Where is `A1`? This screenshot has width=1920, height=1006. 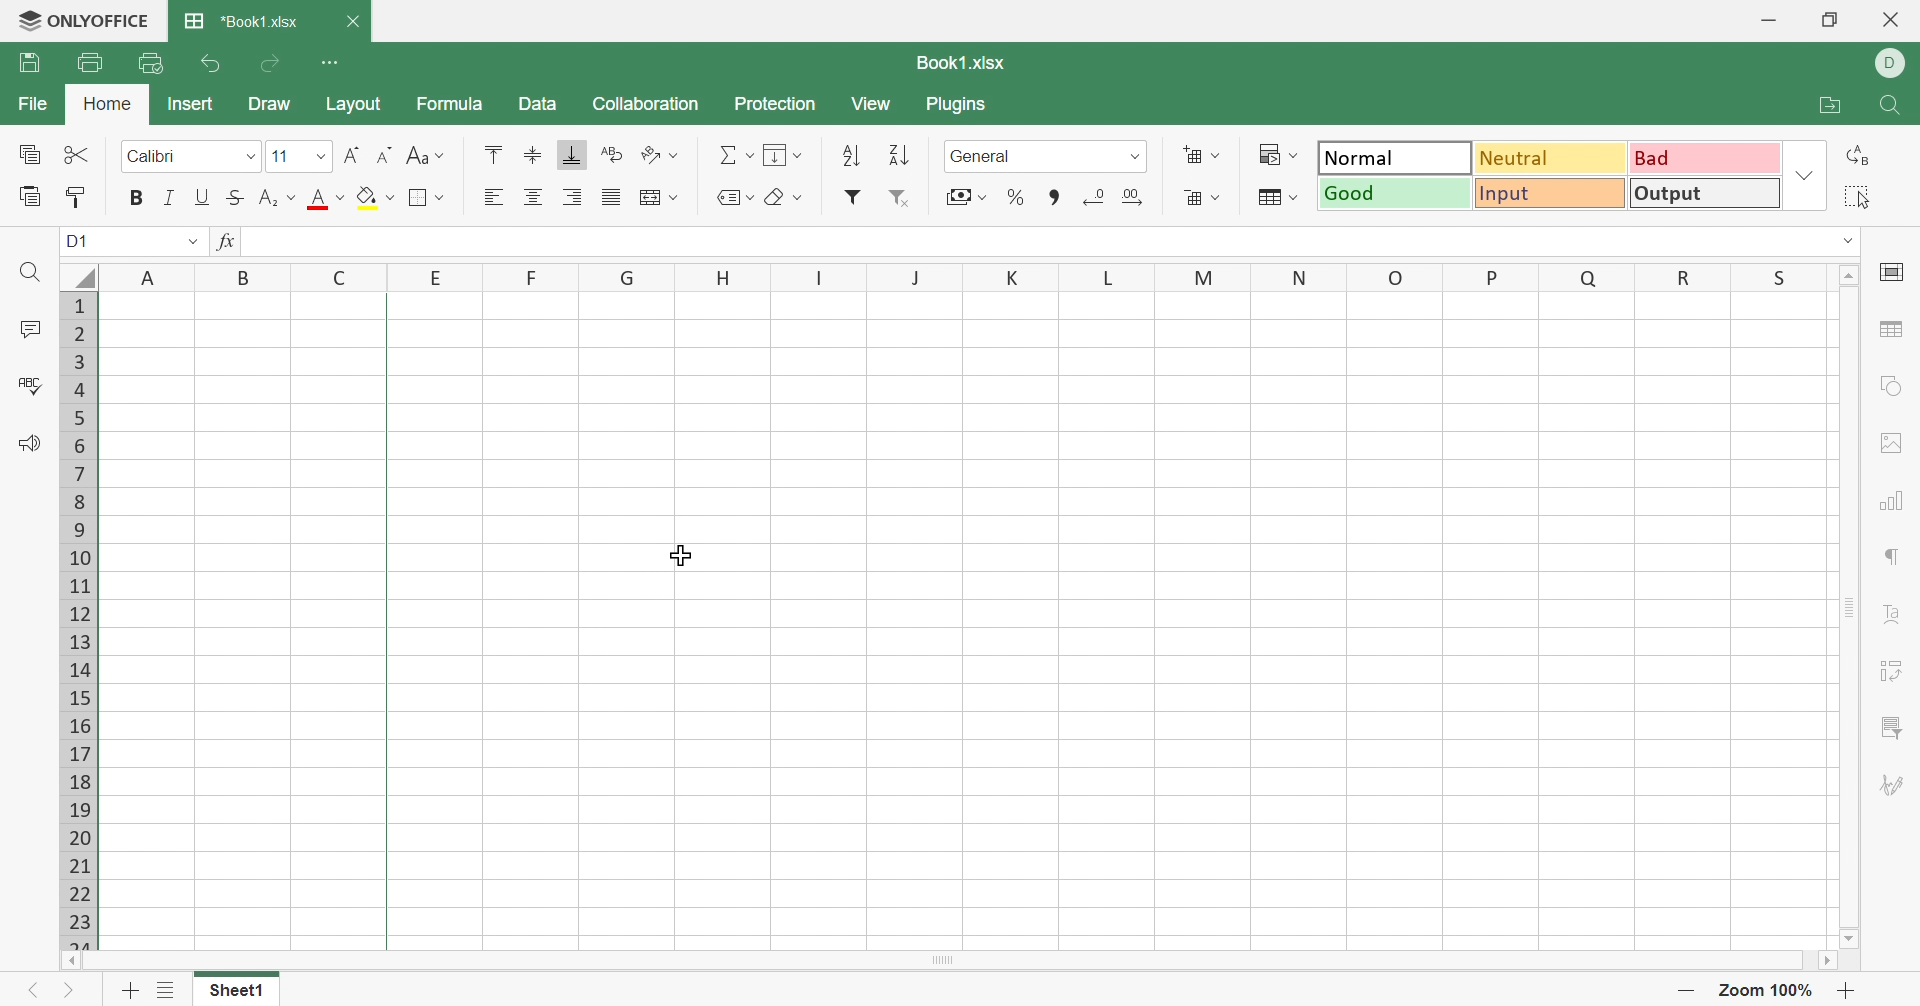
A1 is located at coordinates (88, 241).